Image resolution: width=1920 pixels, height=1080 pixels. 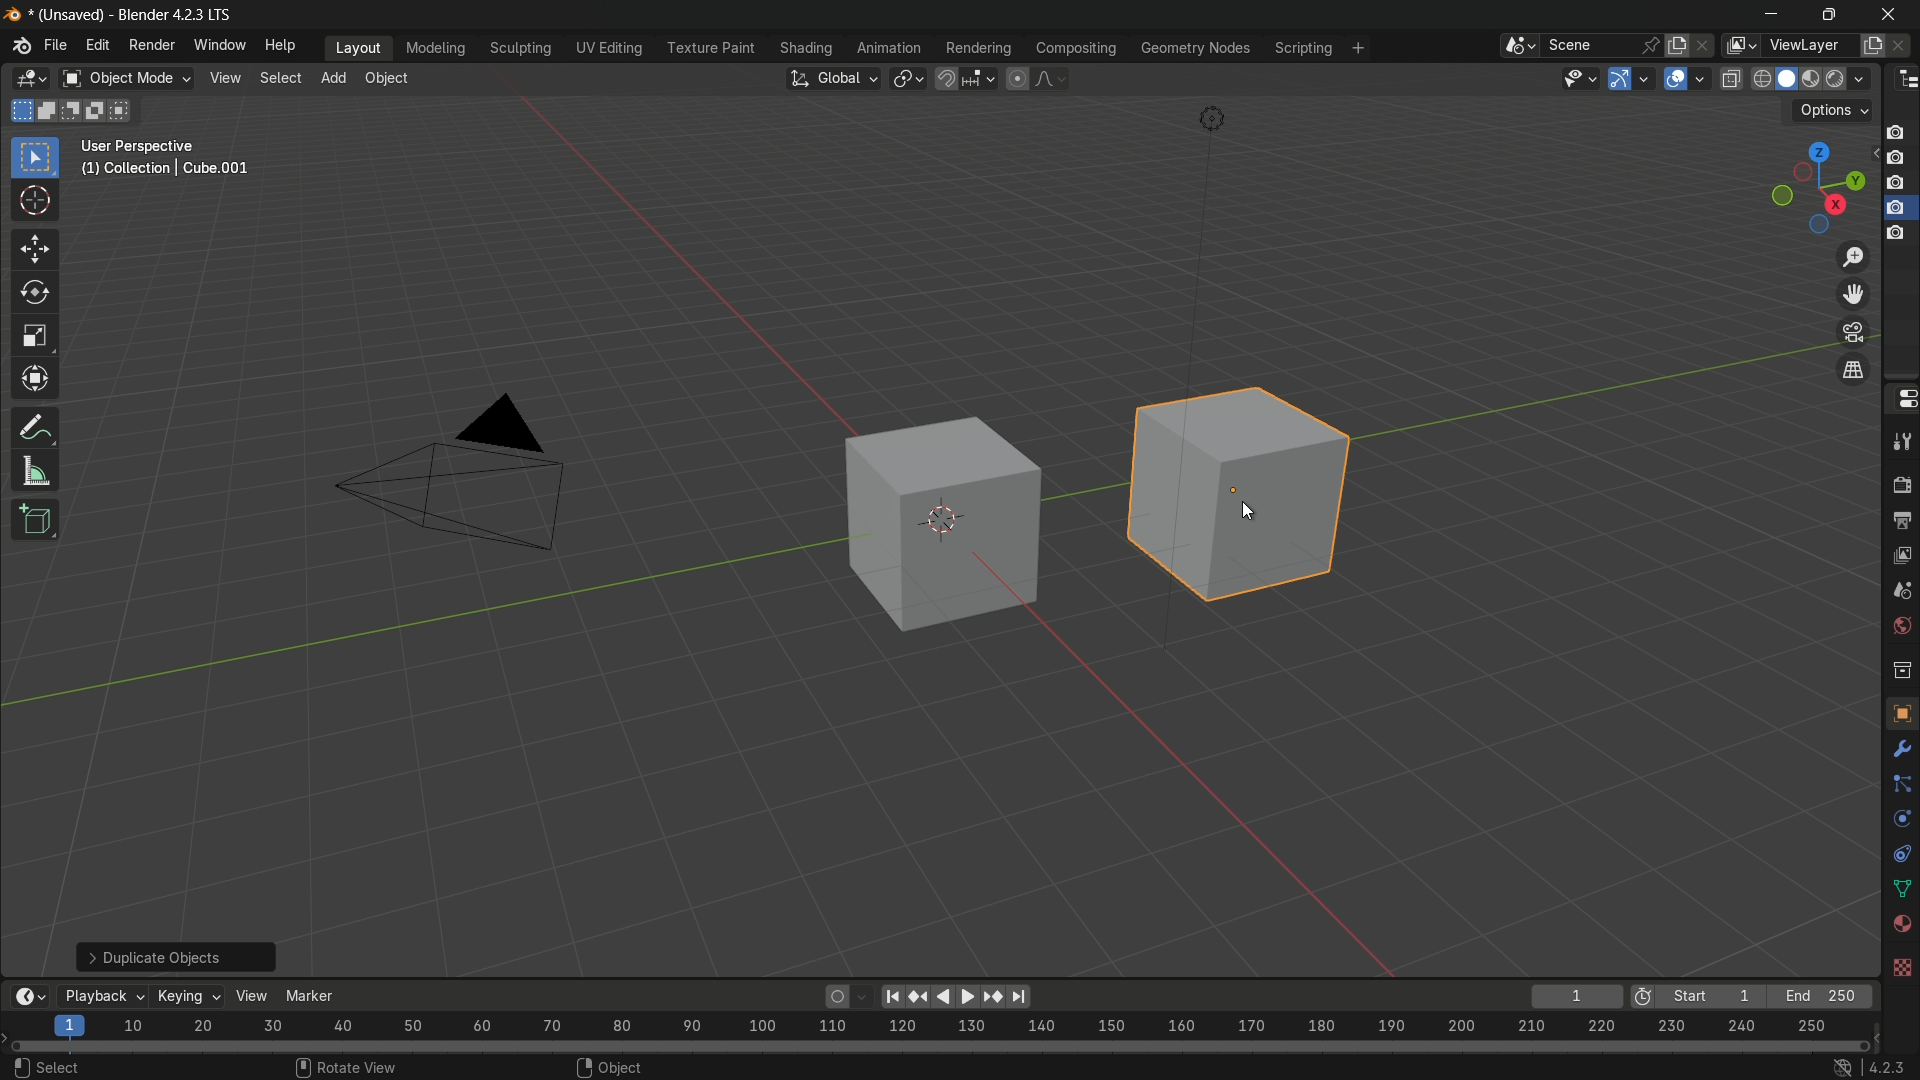 What do you see at coordinates (19, 111) in the screenshot?
I see `set new selection` at bounding box center [19, 111].